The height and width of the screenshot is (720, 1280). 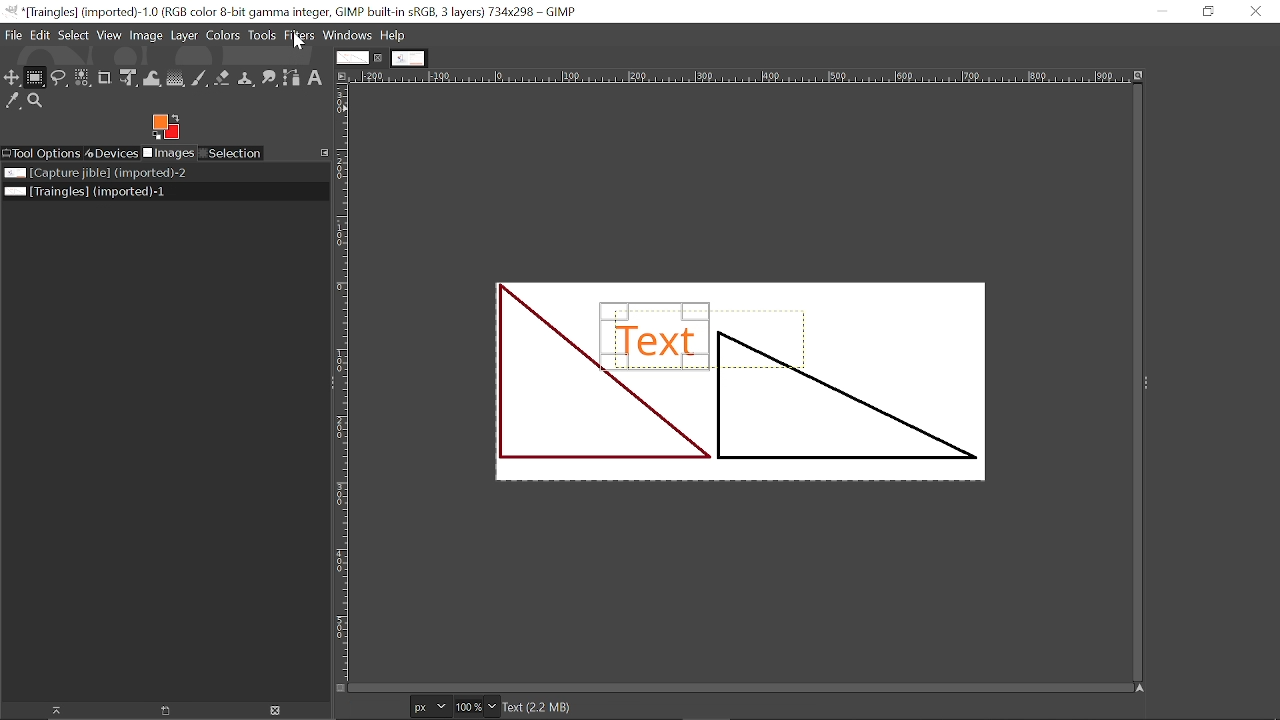 What do you see at coordinates (93, 174) in the screenshot?
I see `Image file titled "Capture jible"` at bounding box center [93, 174].